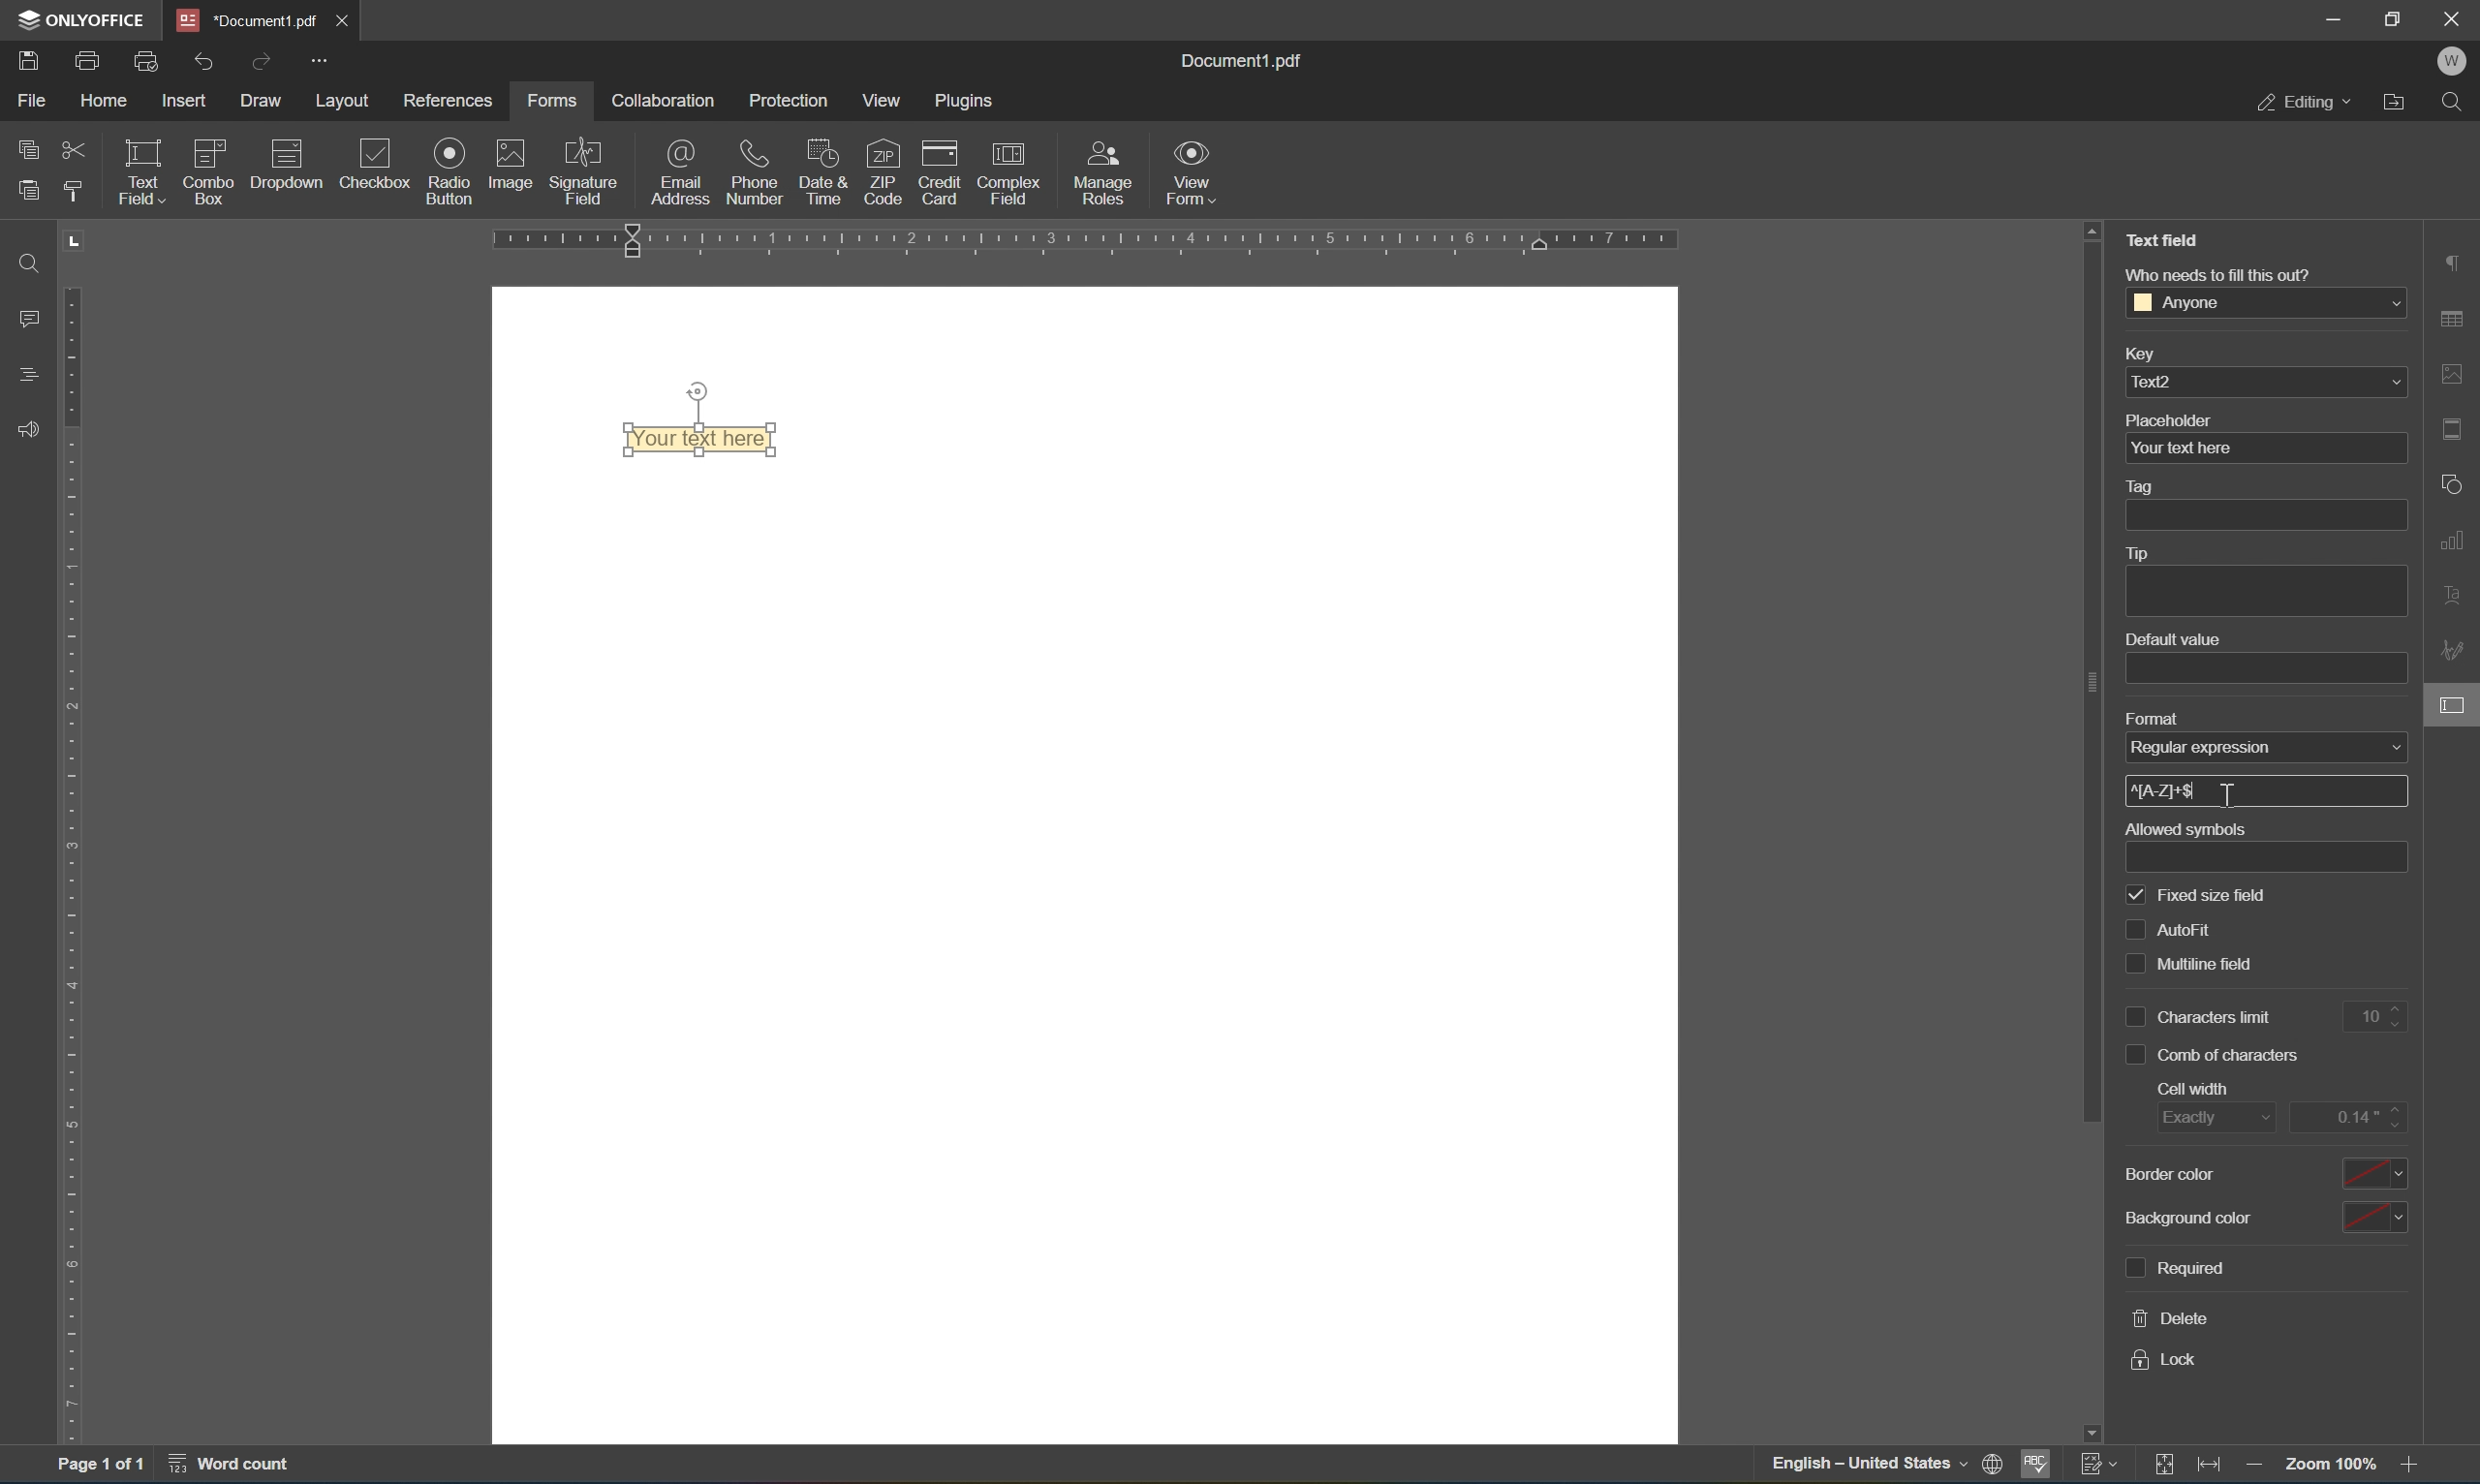 Image resolution: width=2480 pixels, height=1484 pixels. I want to click on set document language, so click(1885, 1467).